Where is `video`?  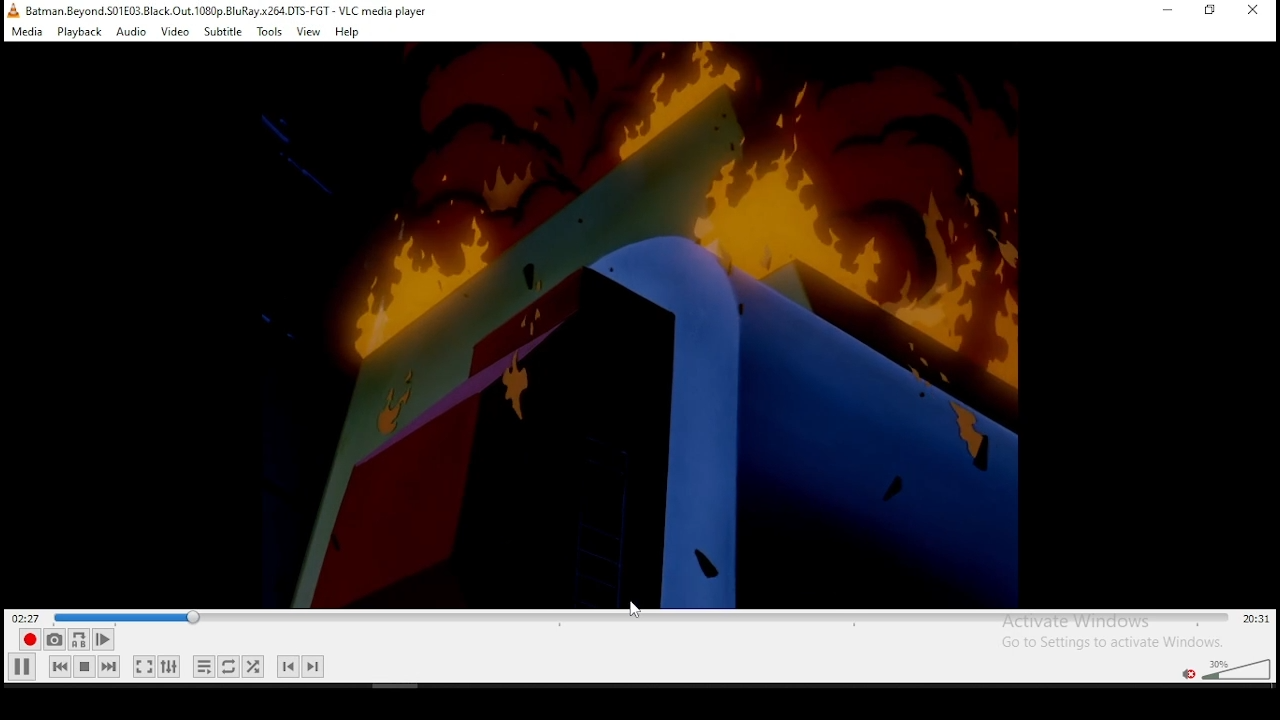 video is located at coordinates (174, 32).